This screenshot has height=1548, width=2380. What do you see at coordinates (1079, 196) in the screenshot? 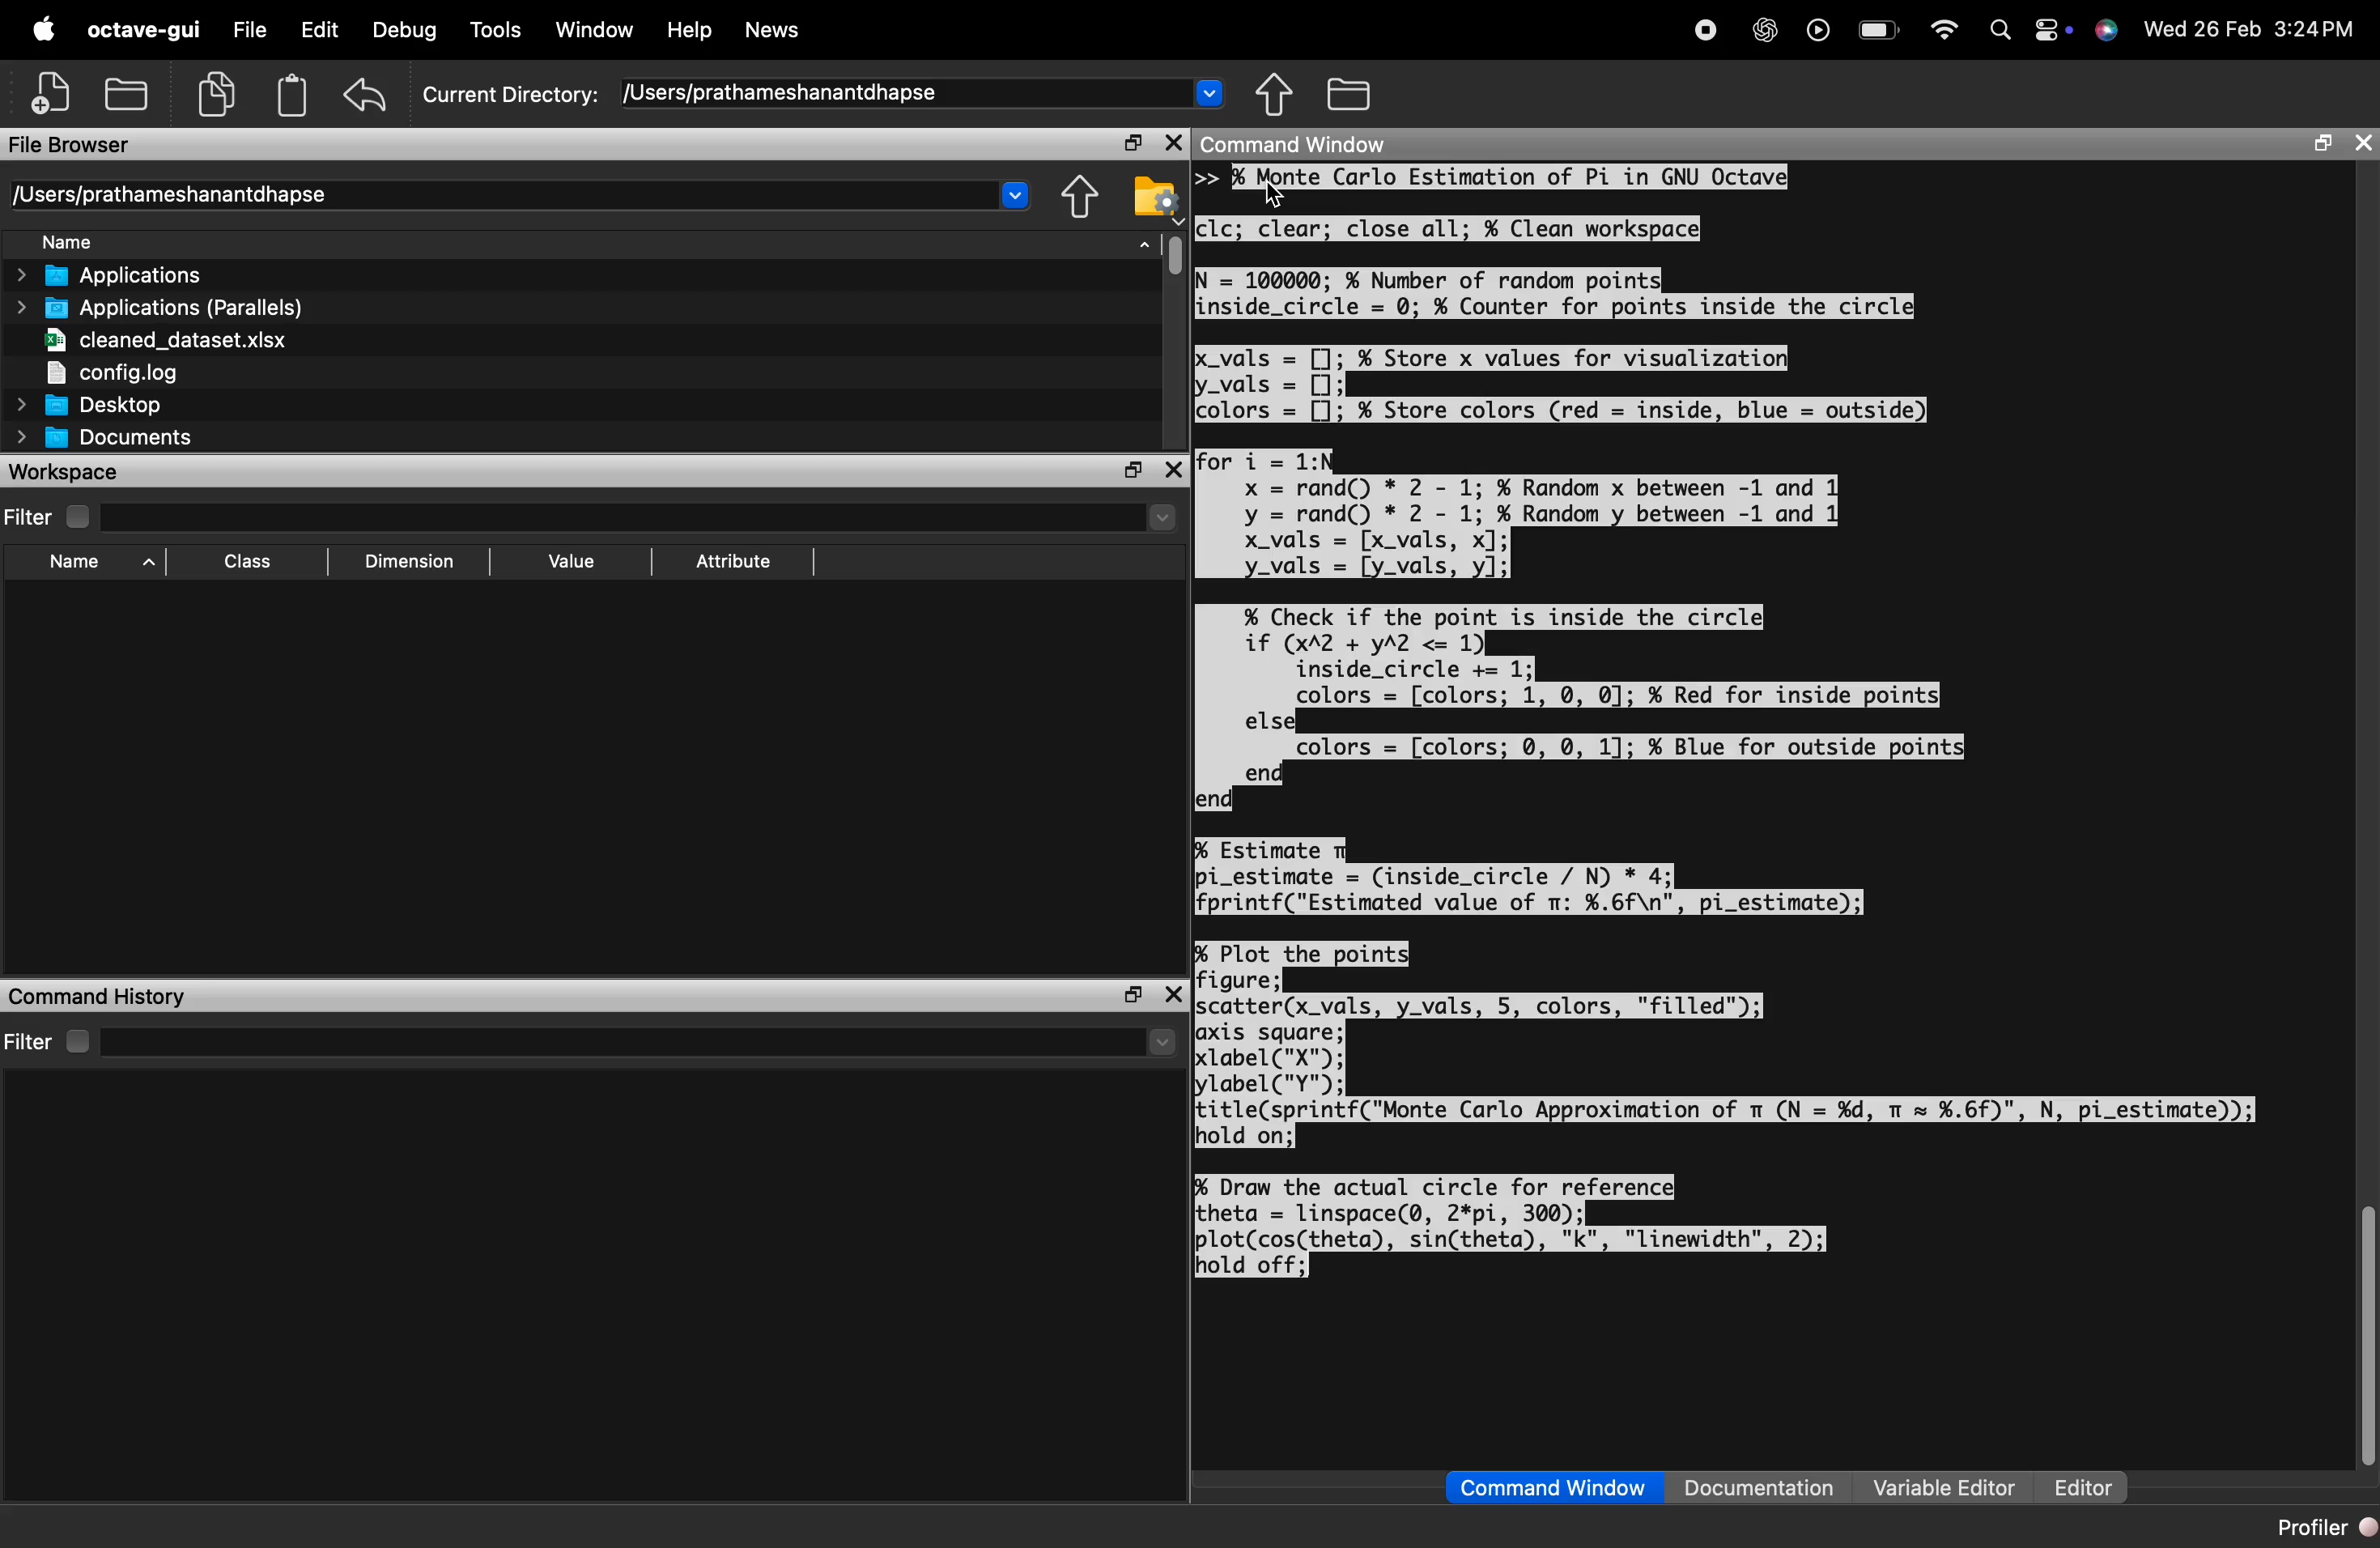
I see `one directory up` at bounding box center [1079, 196].